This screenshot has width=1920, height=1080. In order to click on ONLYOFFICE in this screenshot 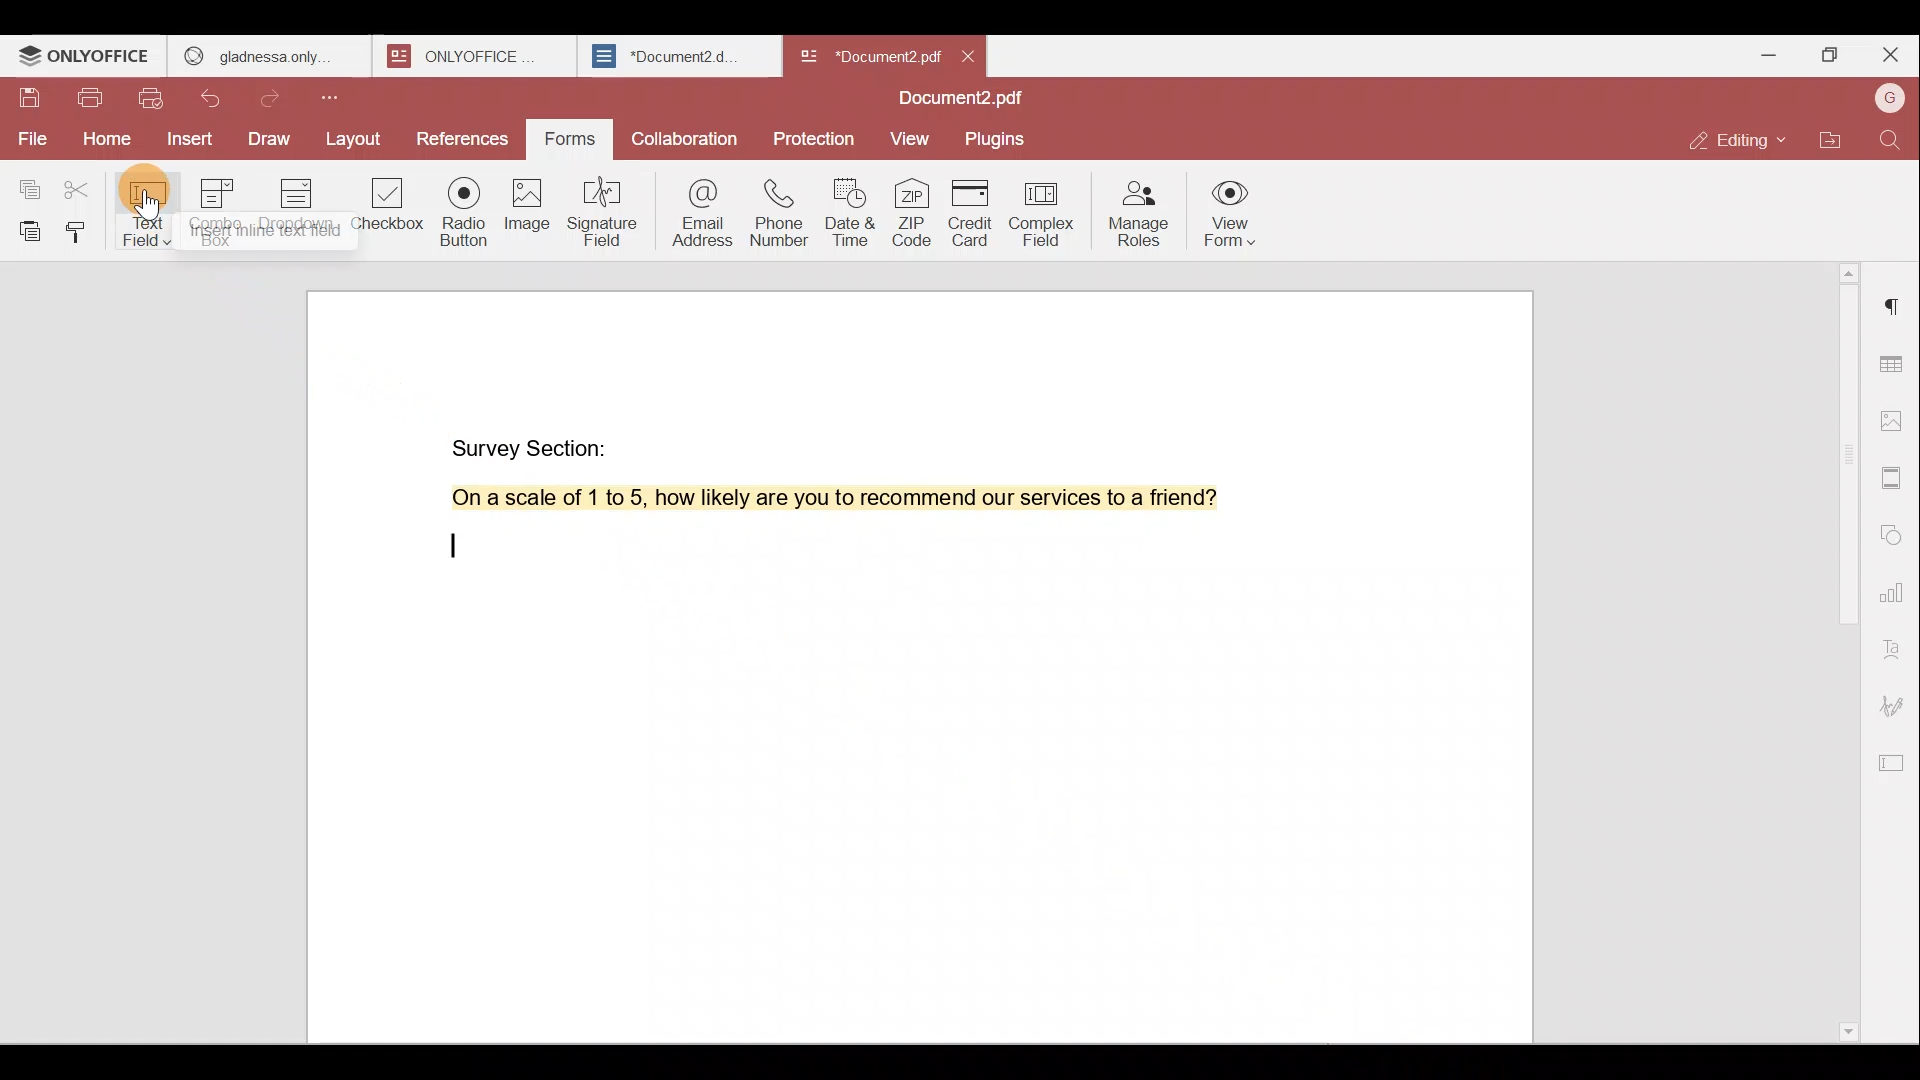, I will do `click(86, 56)`.